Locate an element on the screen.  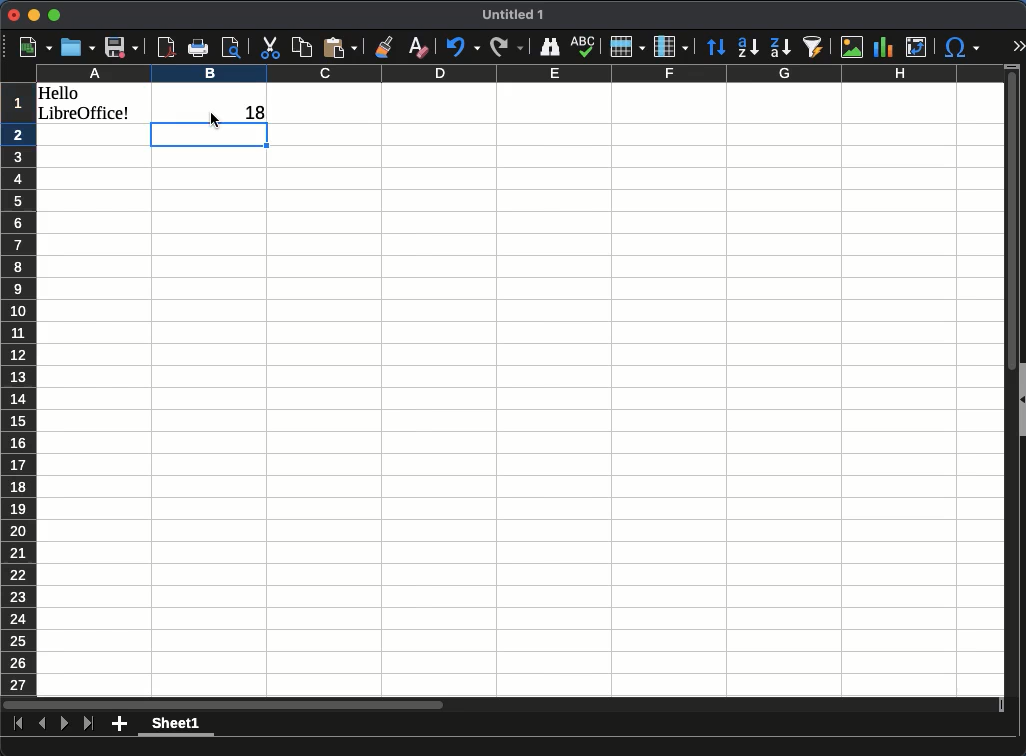
rows is located at coordinates (628, 45).